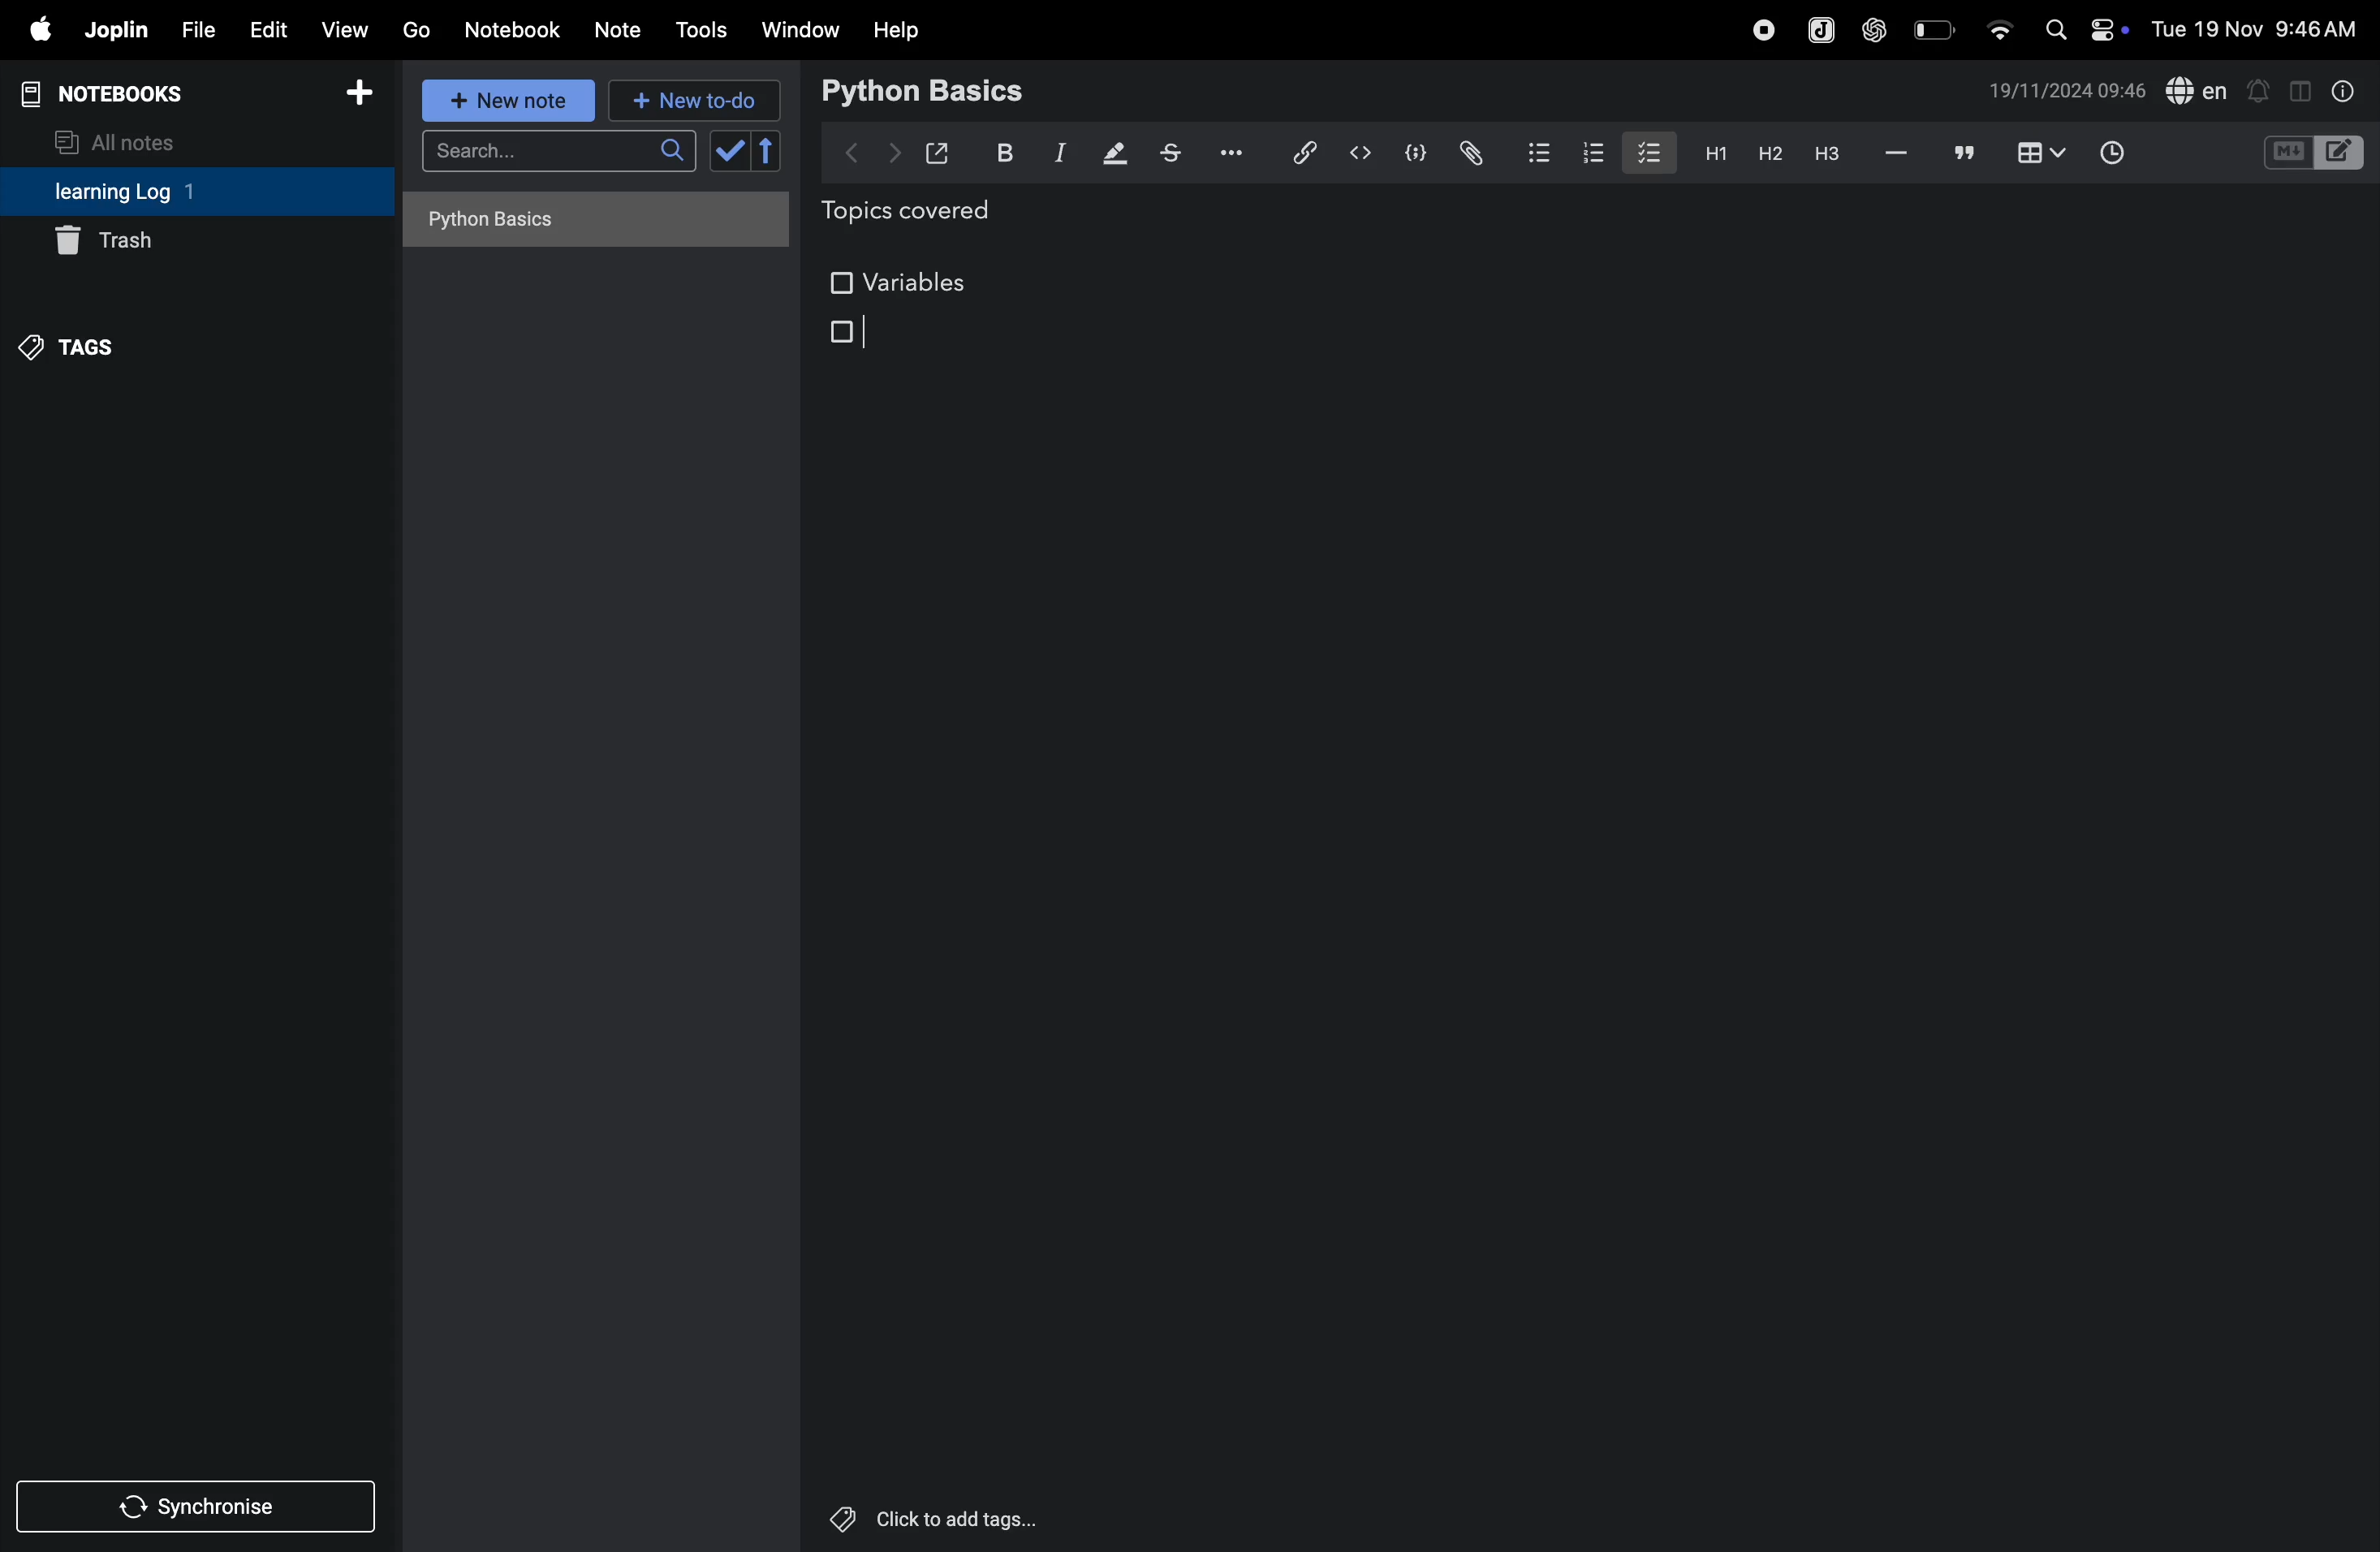 This screenshot has width=2380, height=1552. I want to click on joplin, so click(114, 30).